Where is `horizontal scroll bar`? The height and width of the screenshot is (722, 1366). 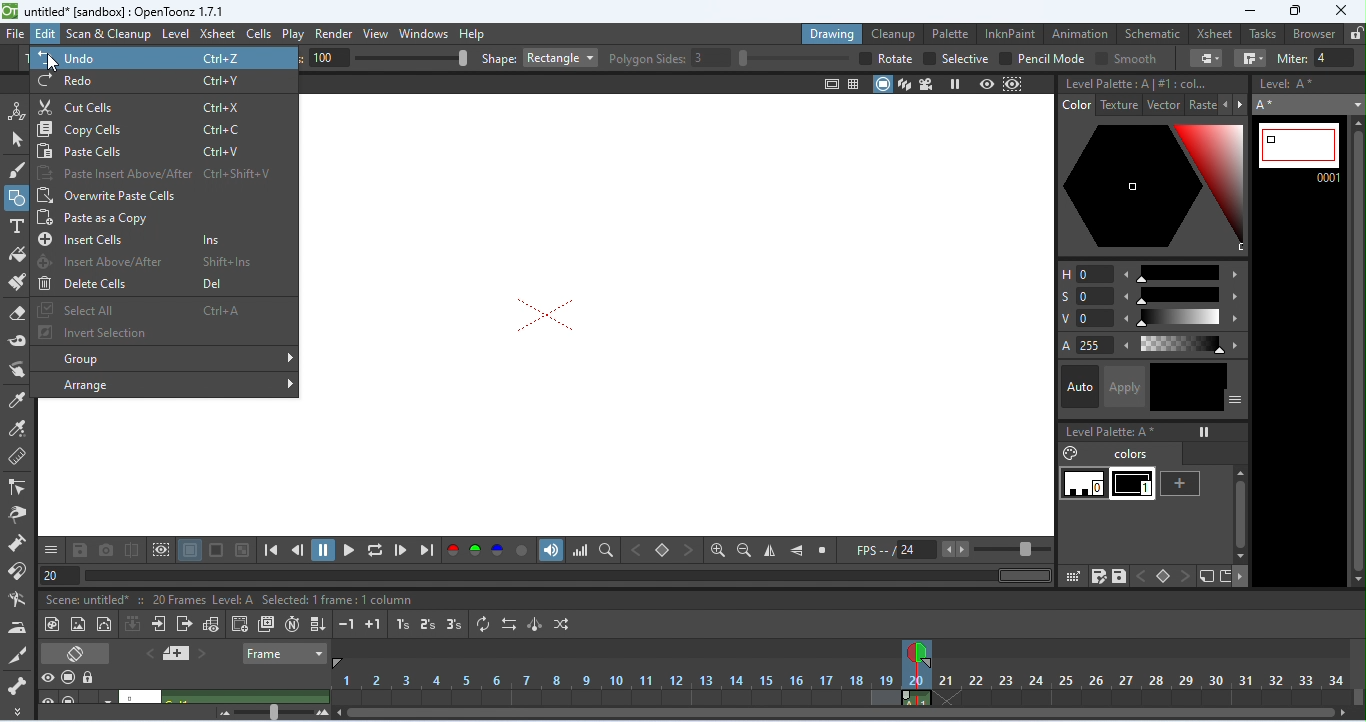 horizontal scroll bar is located at coordinates (1019, 575).